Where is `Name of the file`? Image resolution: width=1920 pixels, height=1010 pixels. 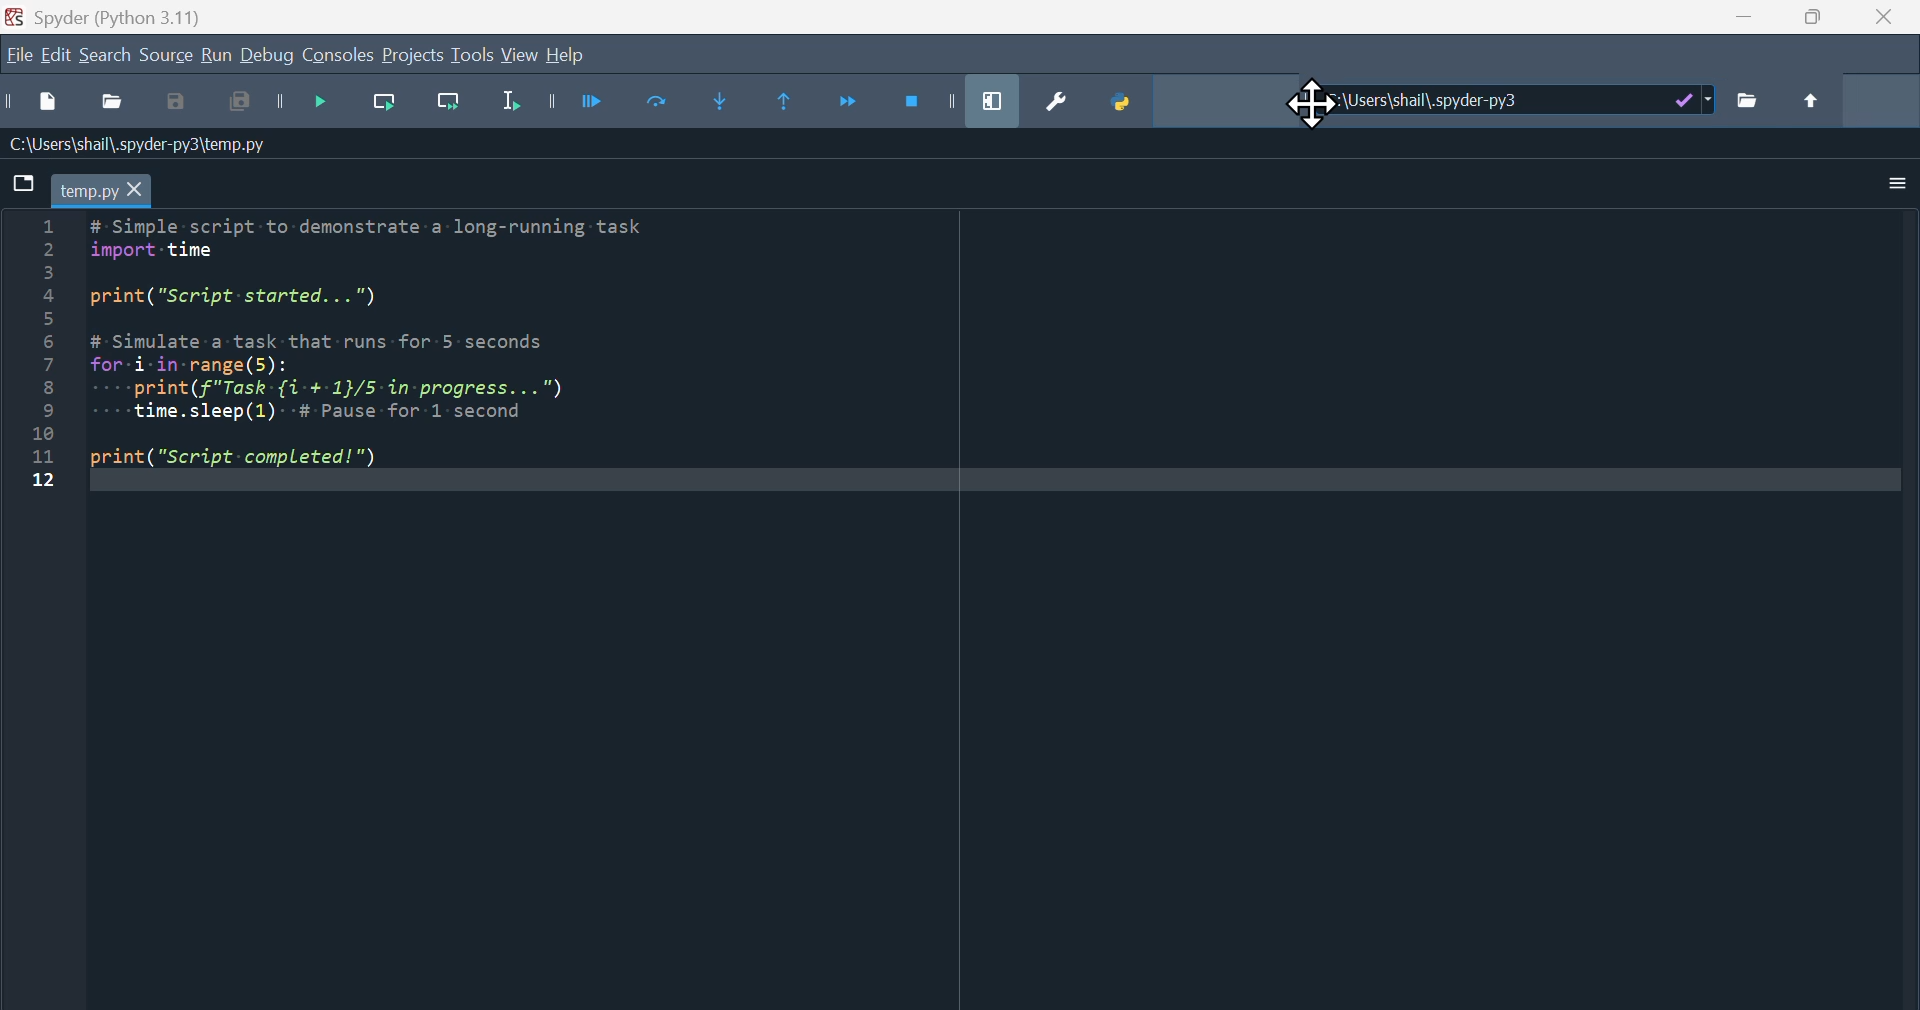 Name of the file is located at coordinates (139, 142).